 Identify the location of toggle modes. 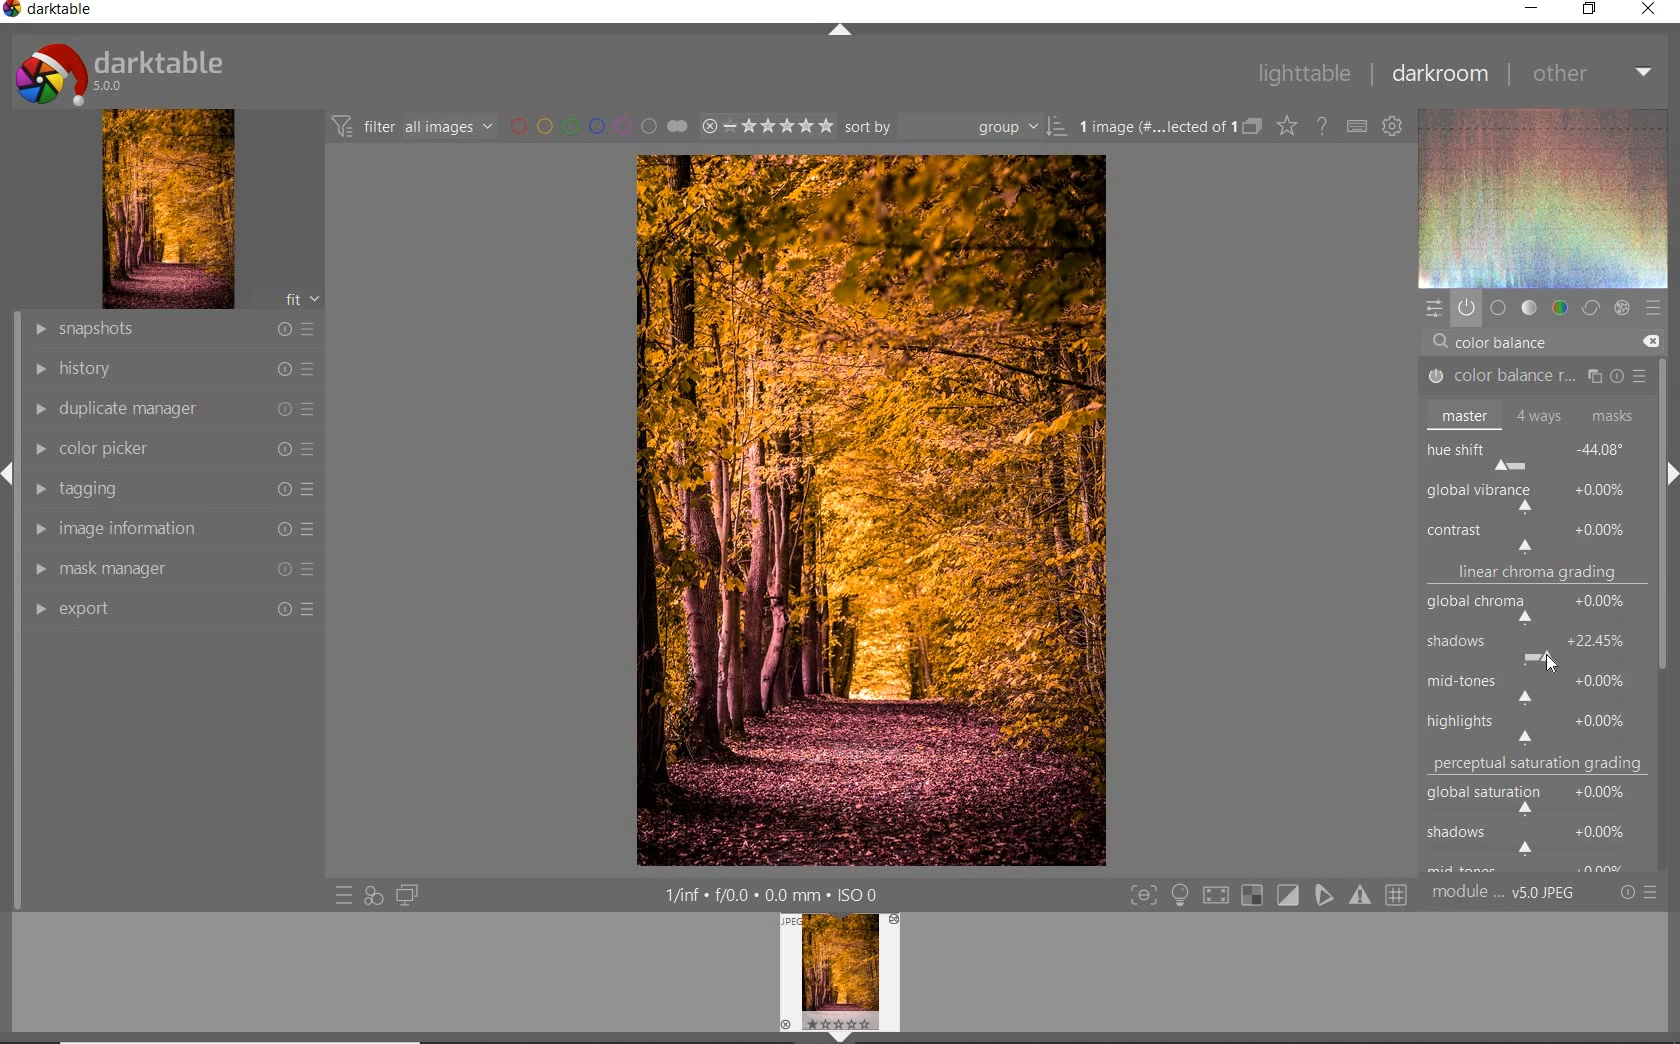
(1264, 895).